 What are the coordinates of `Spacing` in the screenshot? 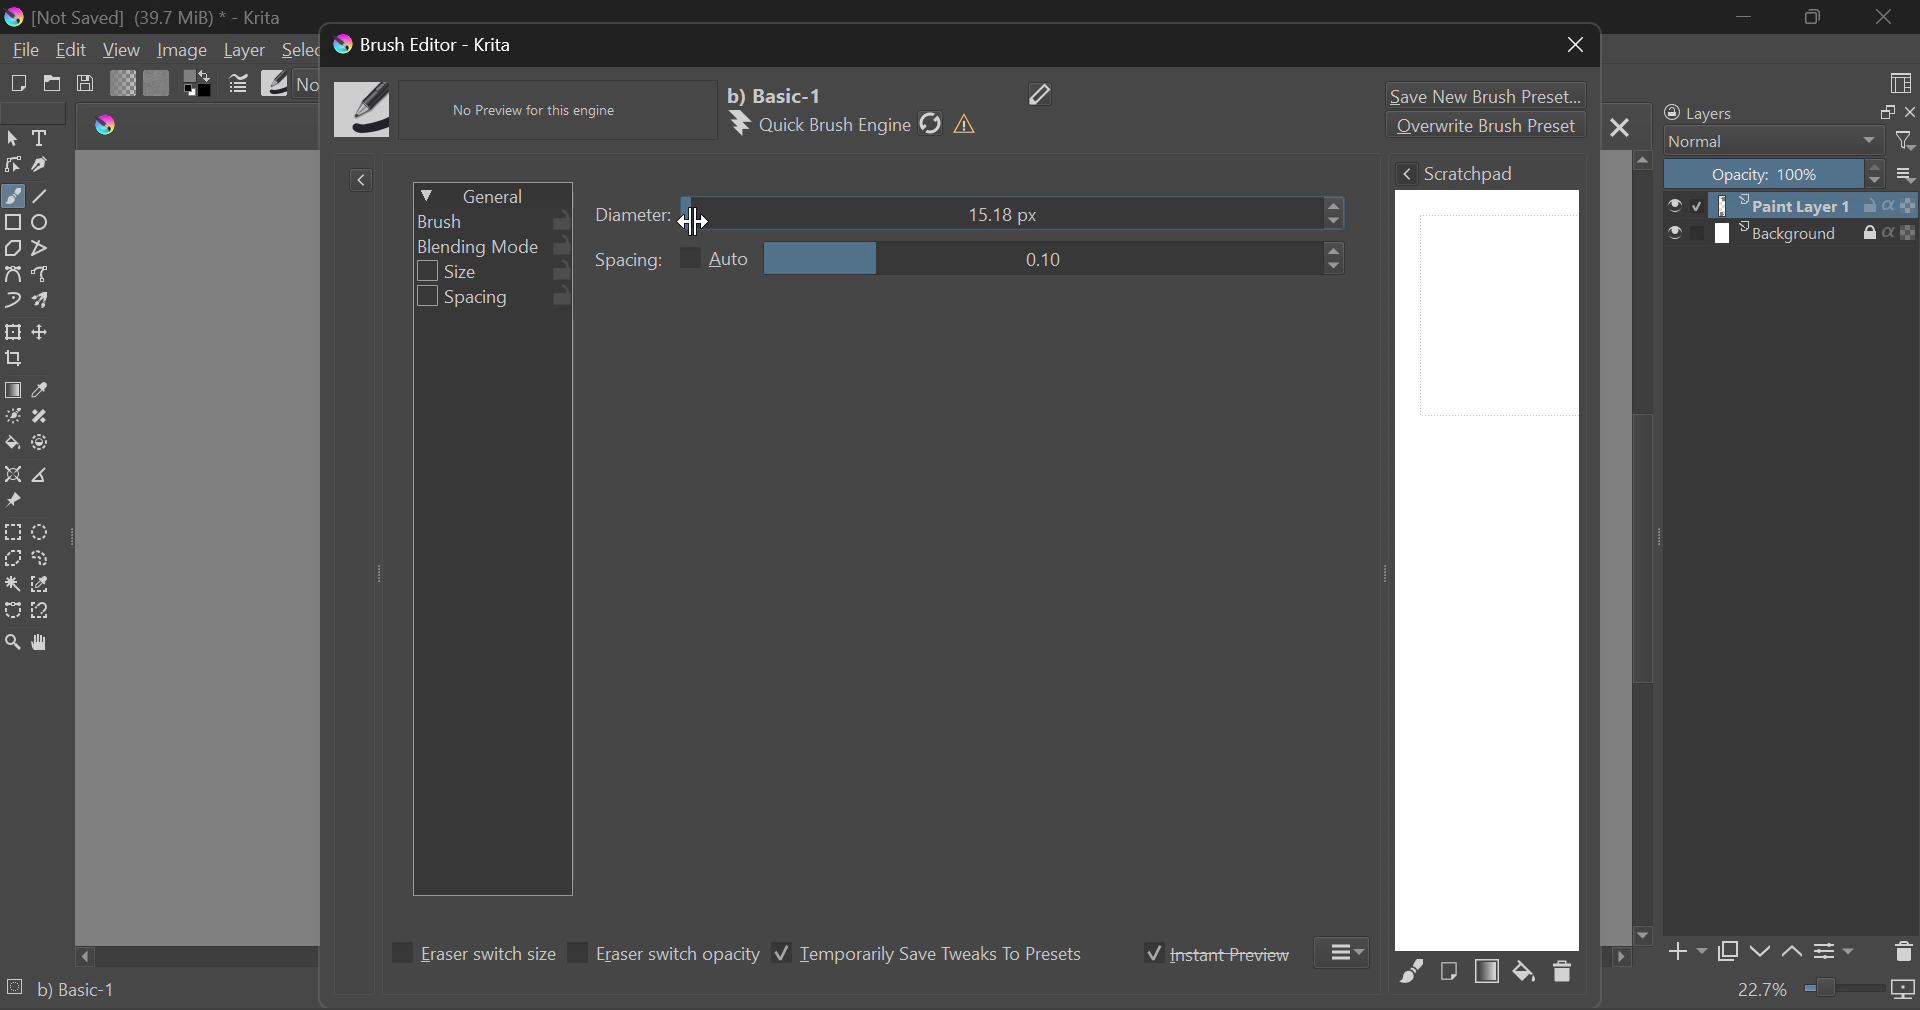 It's located at (494, 299).